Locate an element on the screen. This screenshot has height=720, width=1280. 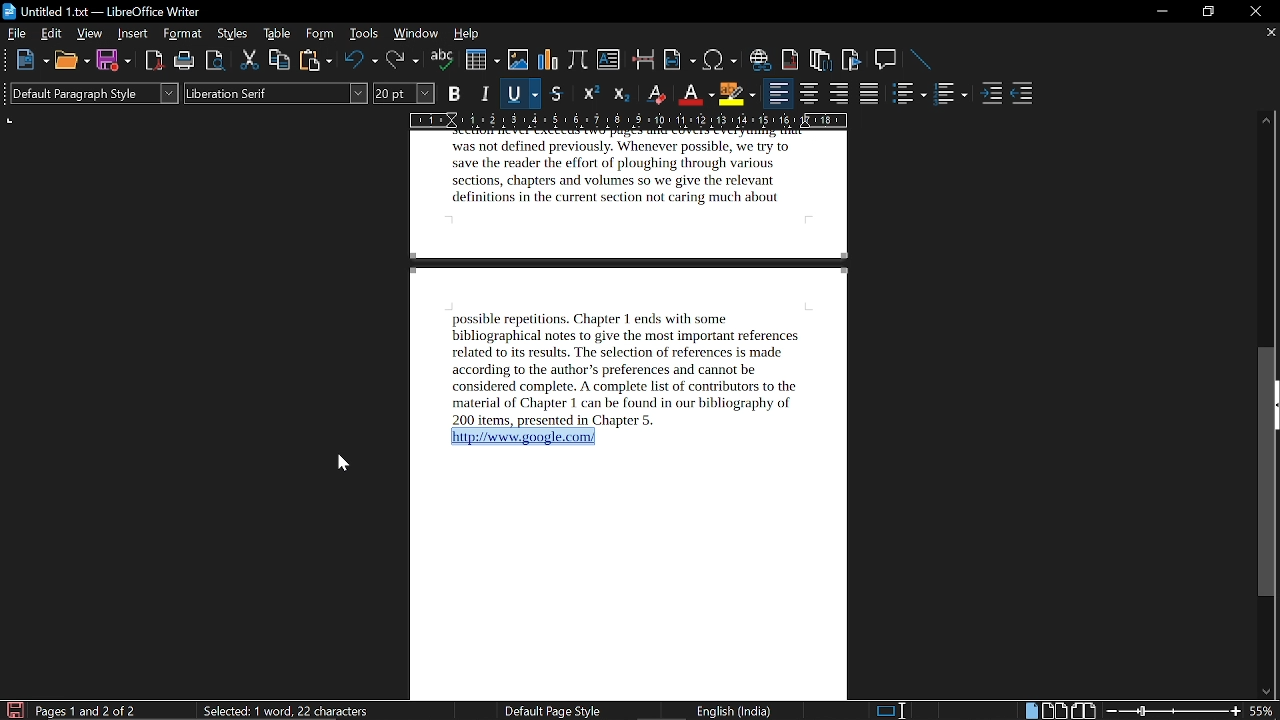
decrease indent is located at coordinates (1023, 97).